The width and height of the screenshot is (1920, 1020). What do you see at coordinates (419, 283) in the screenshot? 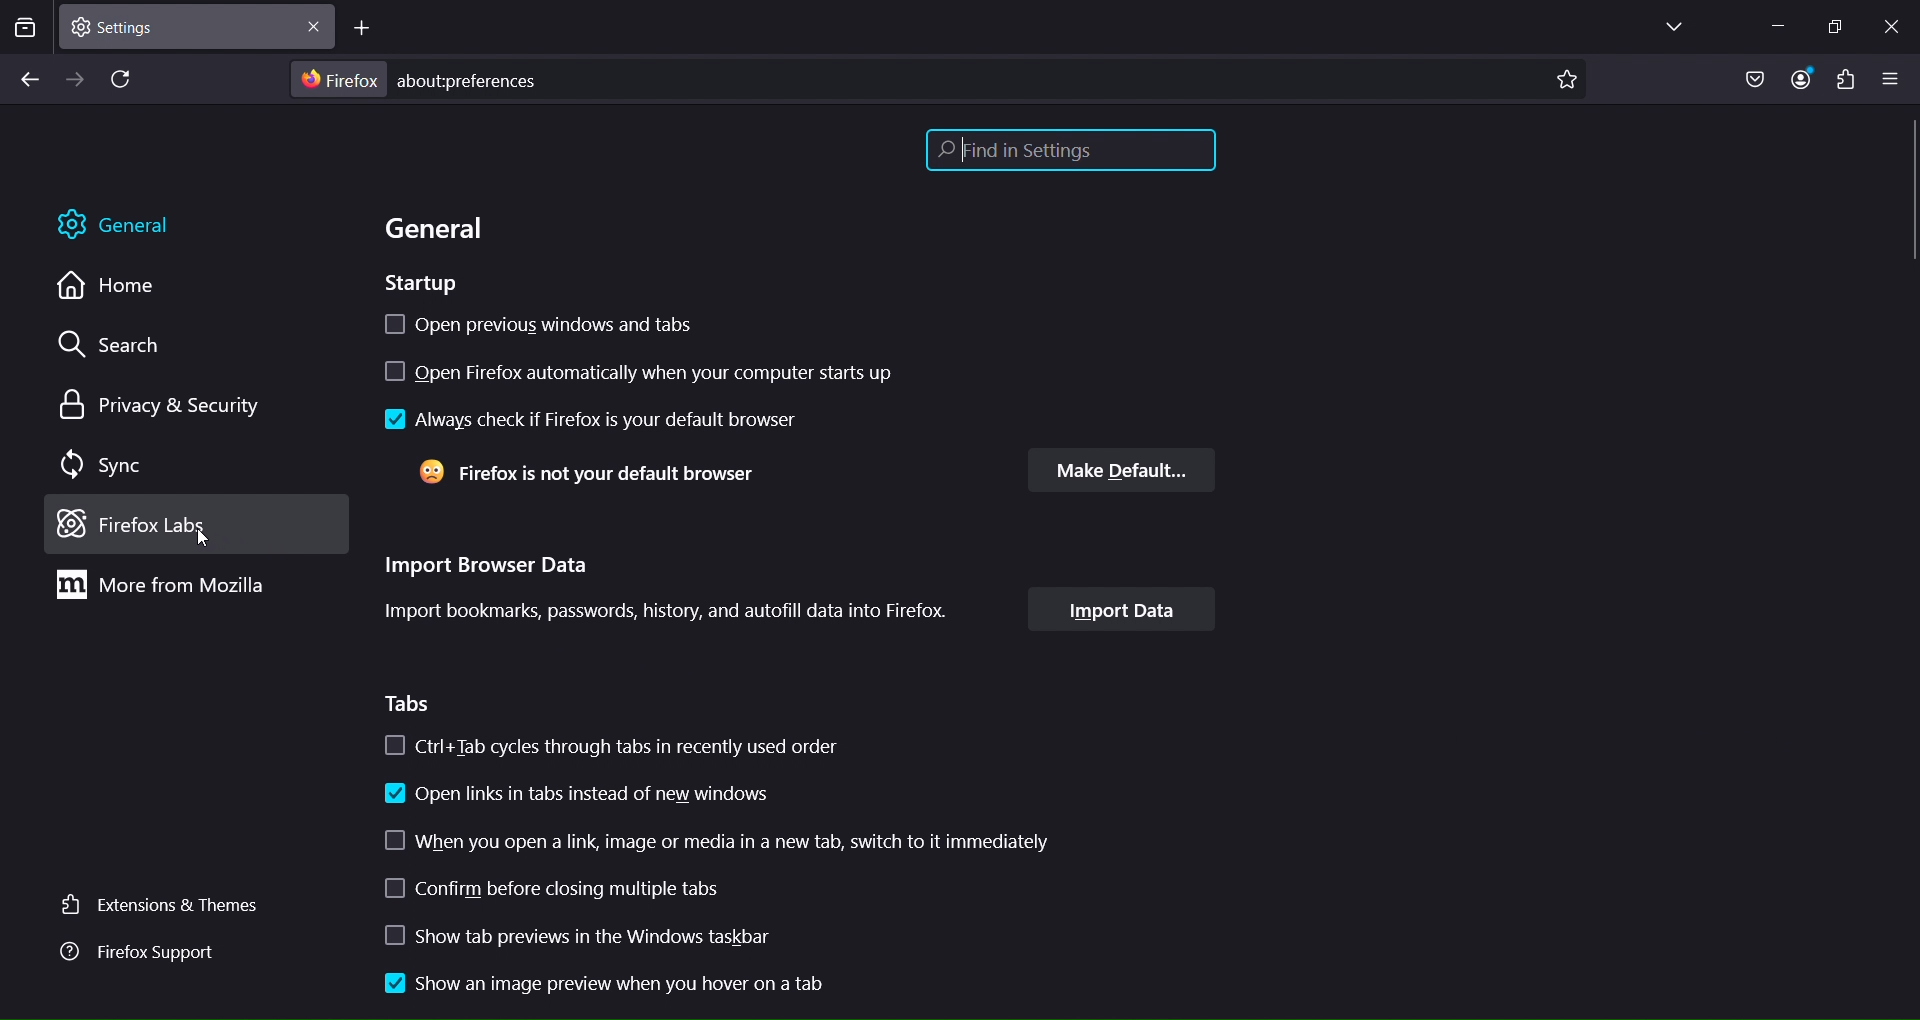
I see `startup` at bounding box center [419, 283].